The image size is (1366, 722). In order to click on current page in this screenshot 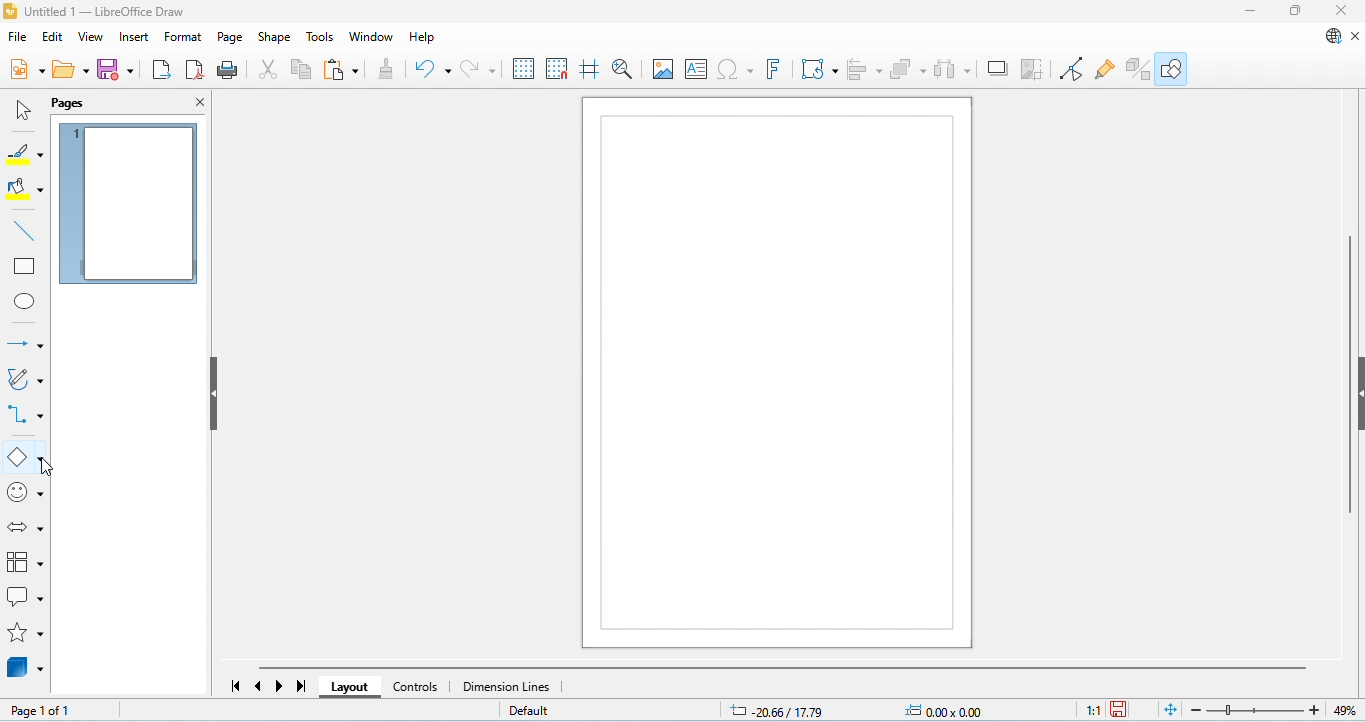, I will do `click(130, 203)`.